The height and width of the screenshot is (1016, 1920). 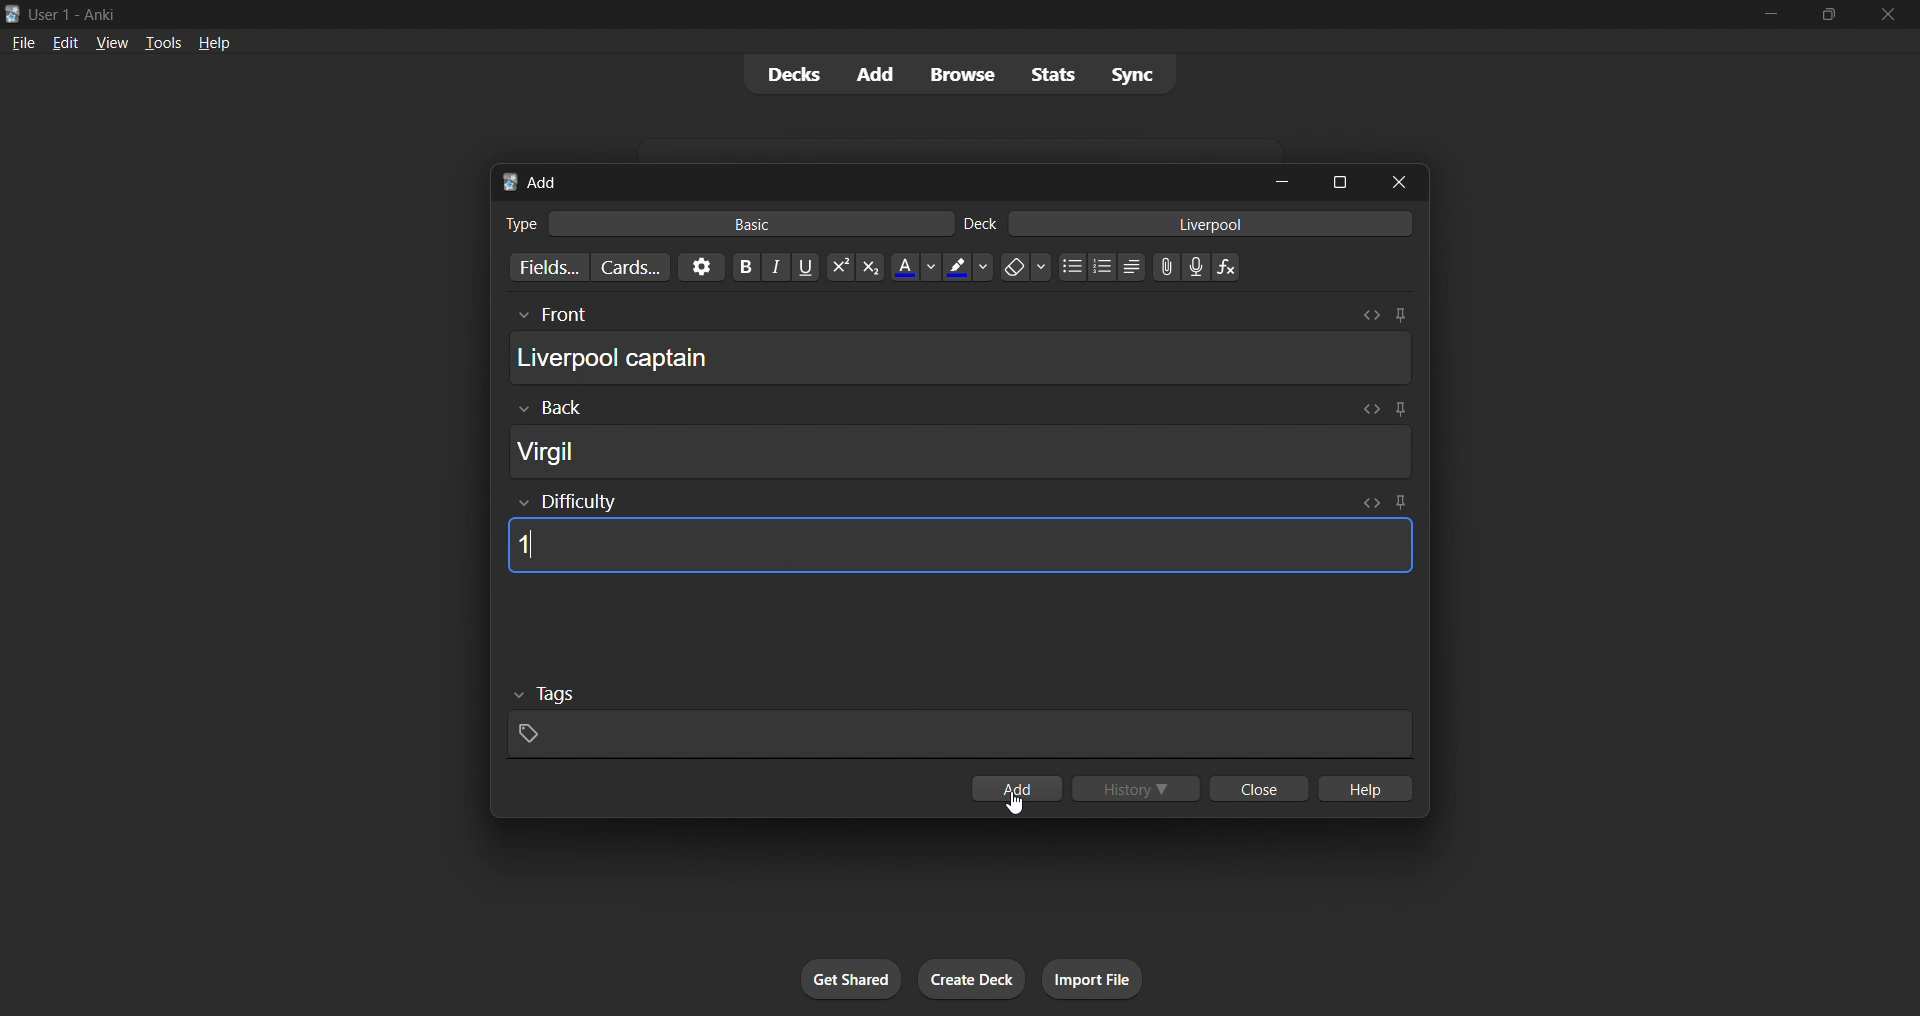 I want to click on maximize, so click(x=1339, y=182).